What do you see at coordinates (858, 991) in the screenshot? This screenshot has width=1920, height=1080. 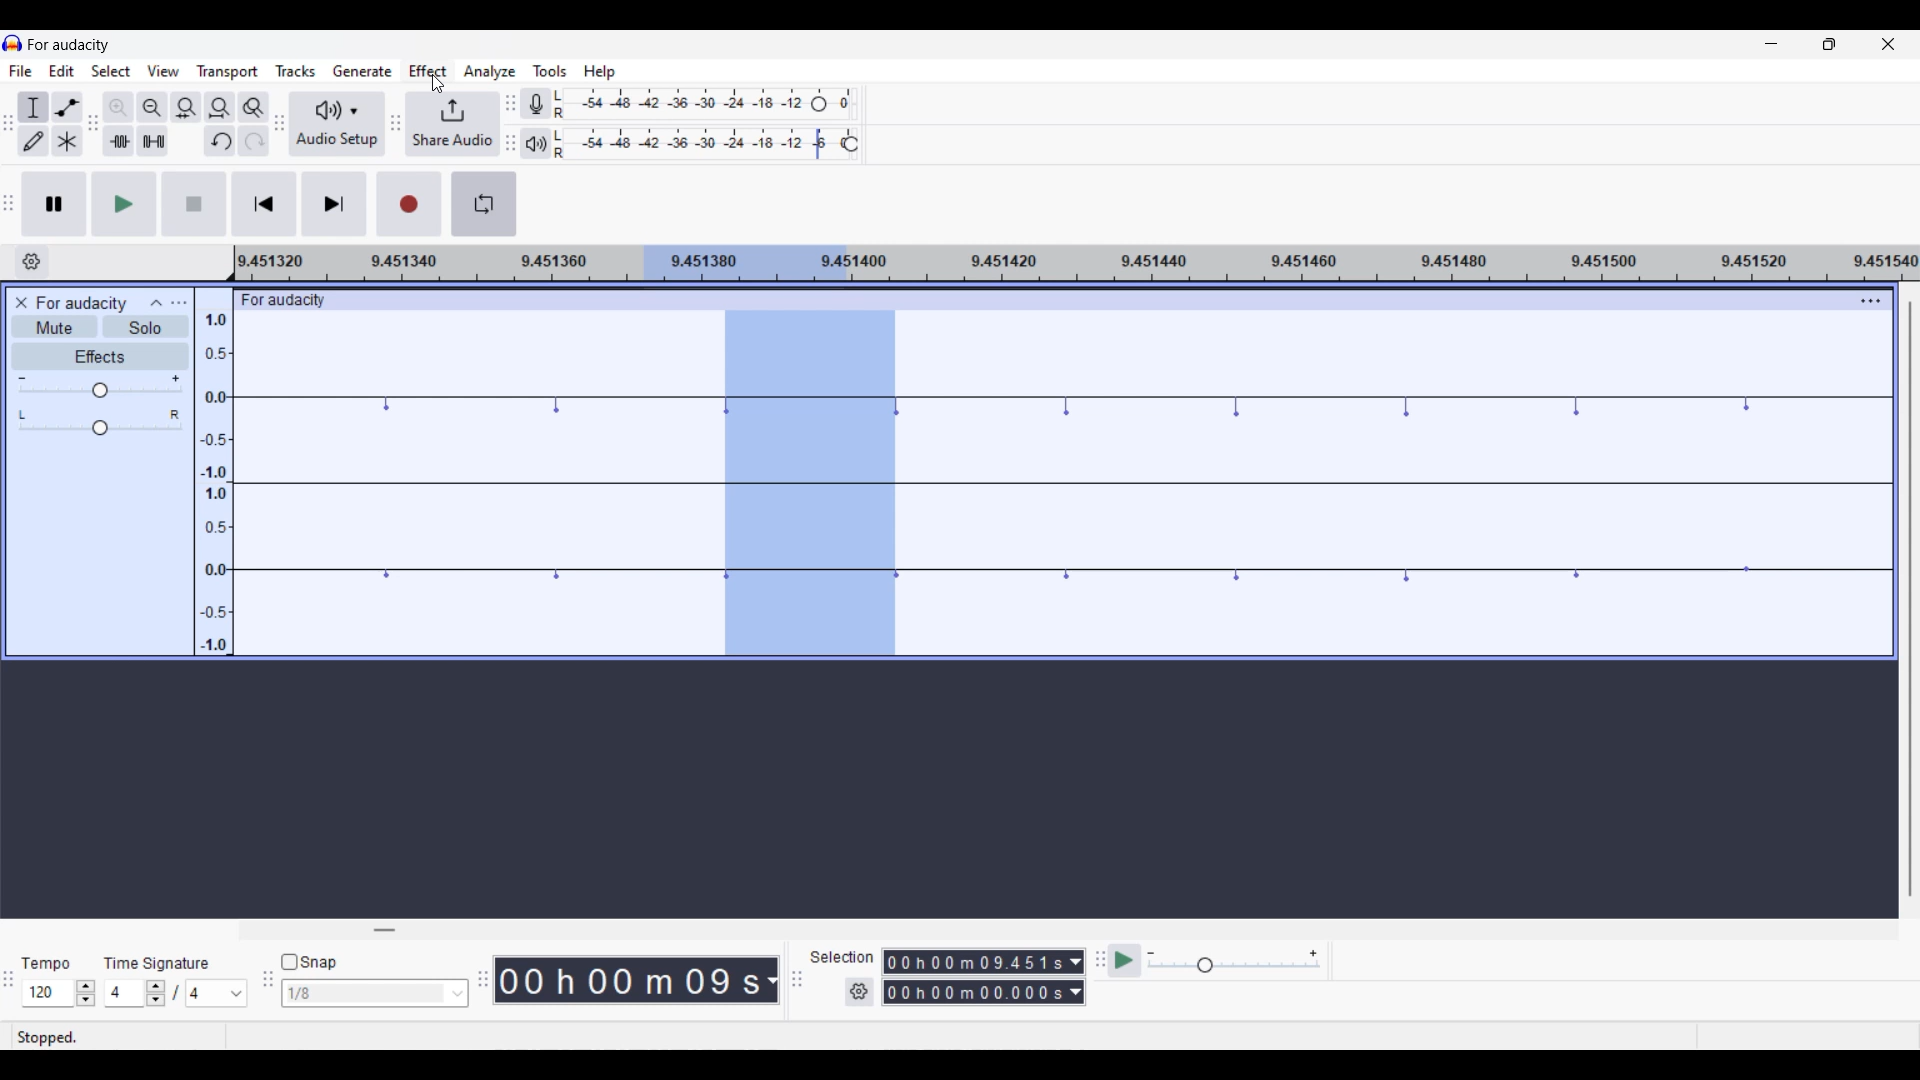 I see `Selection settings` at bounding box center [858, 991].